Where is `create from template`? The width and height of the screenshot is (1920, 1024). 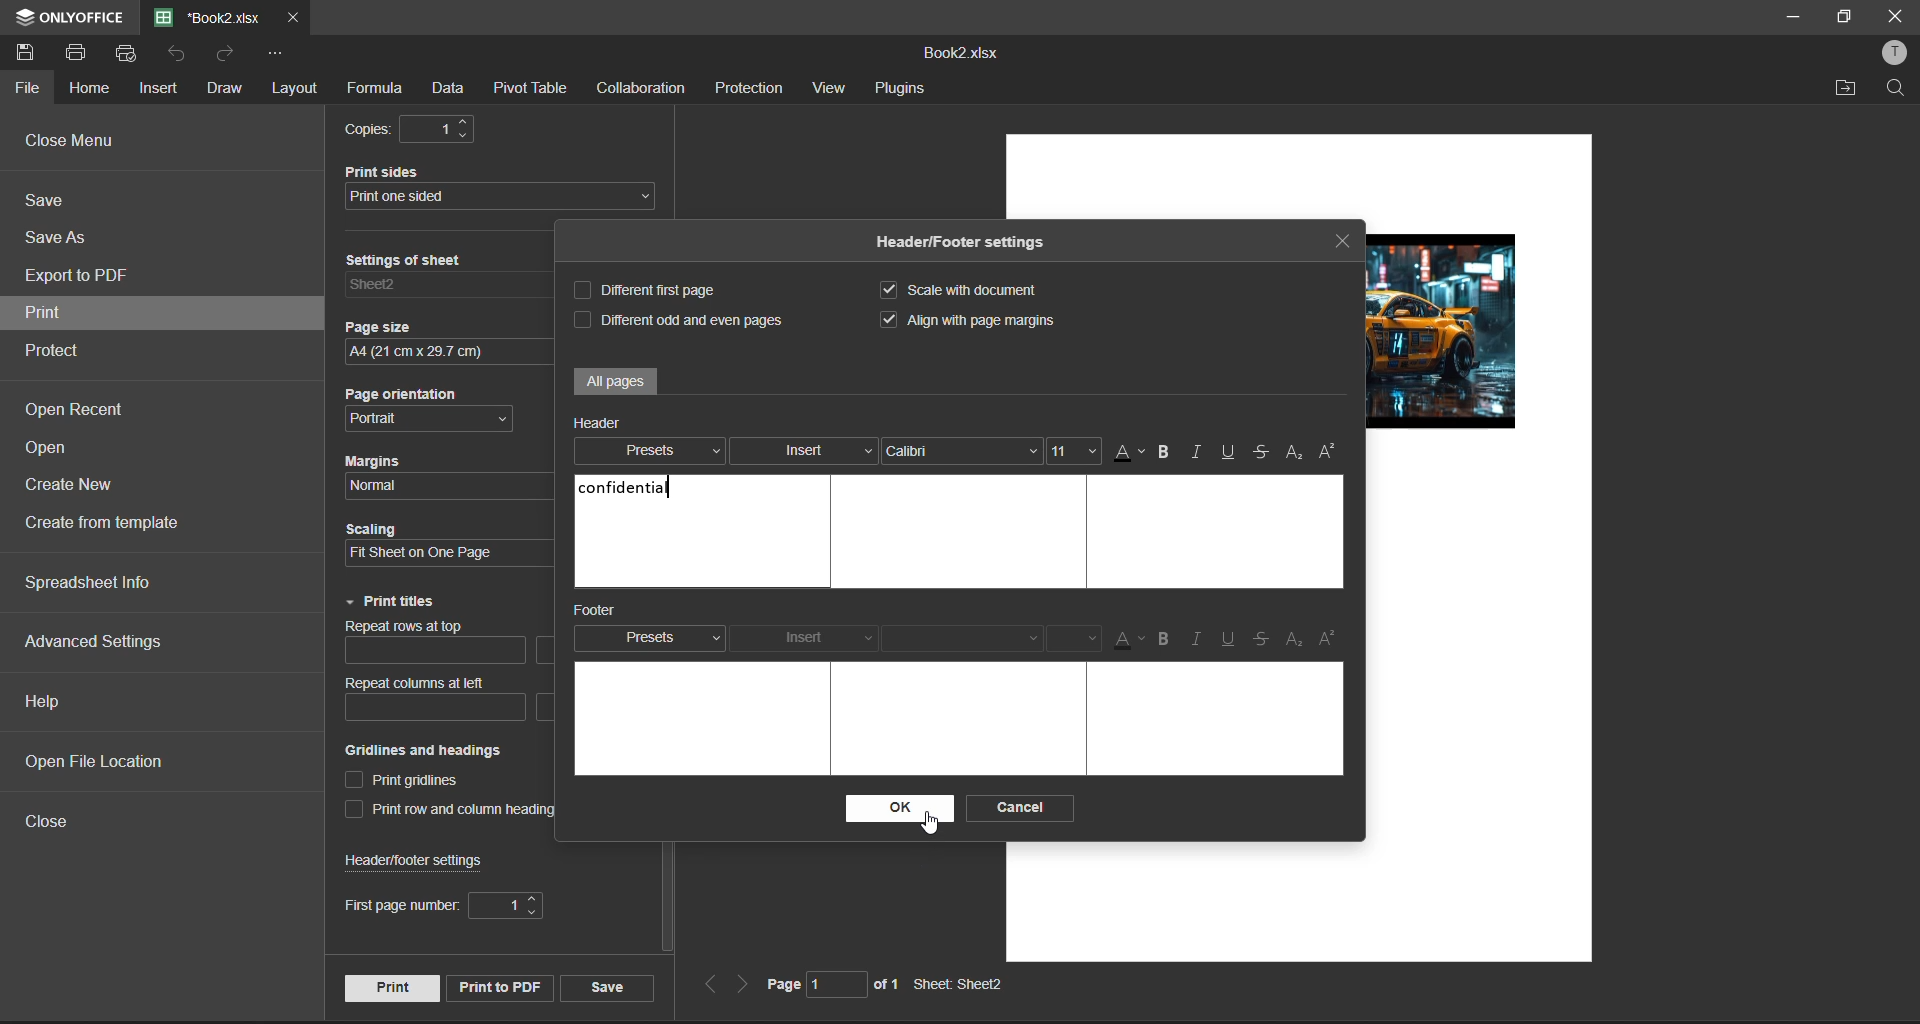 create from template is located at coordinates (113, 524).